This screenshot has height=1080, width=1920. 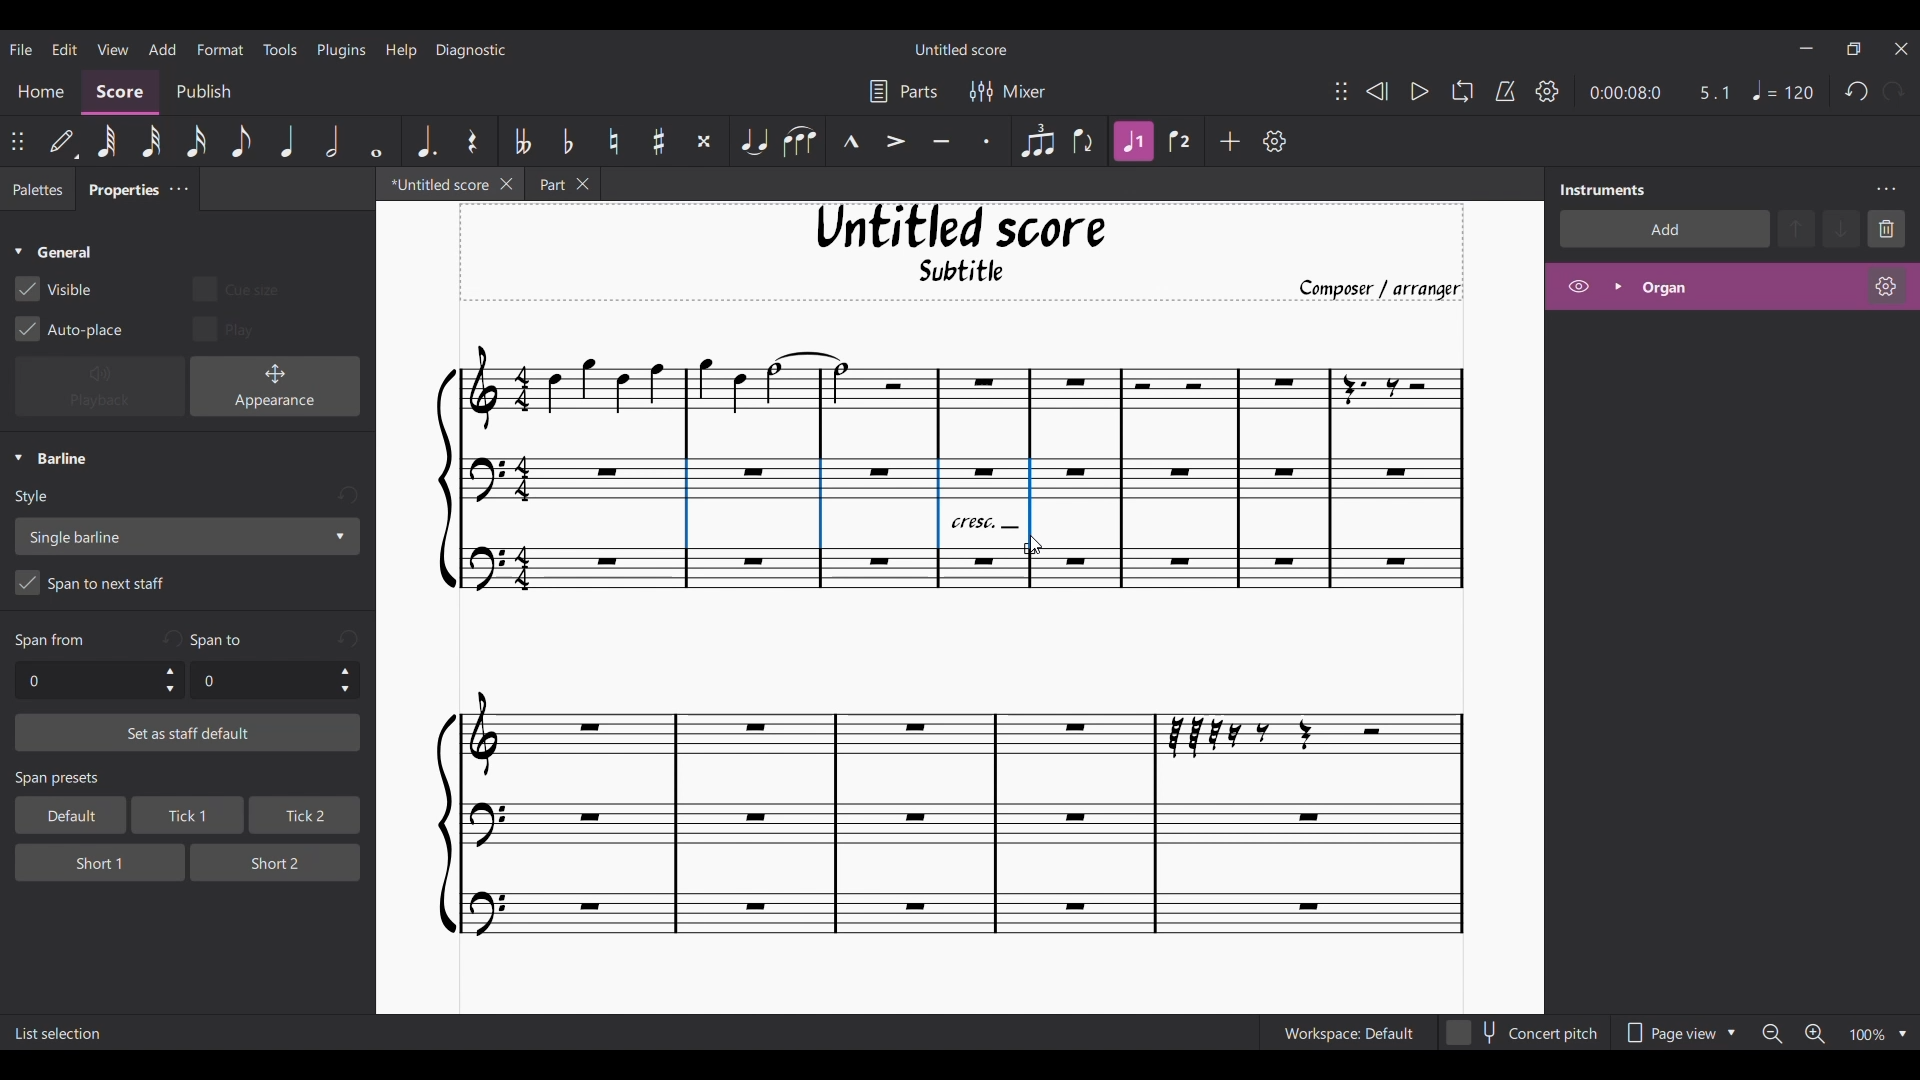 I want to click on default, so click(x=64, y=815).